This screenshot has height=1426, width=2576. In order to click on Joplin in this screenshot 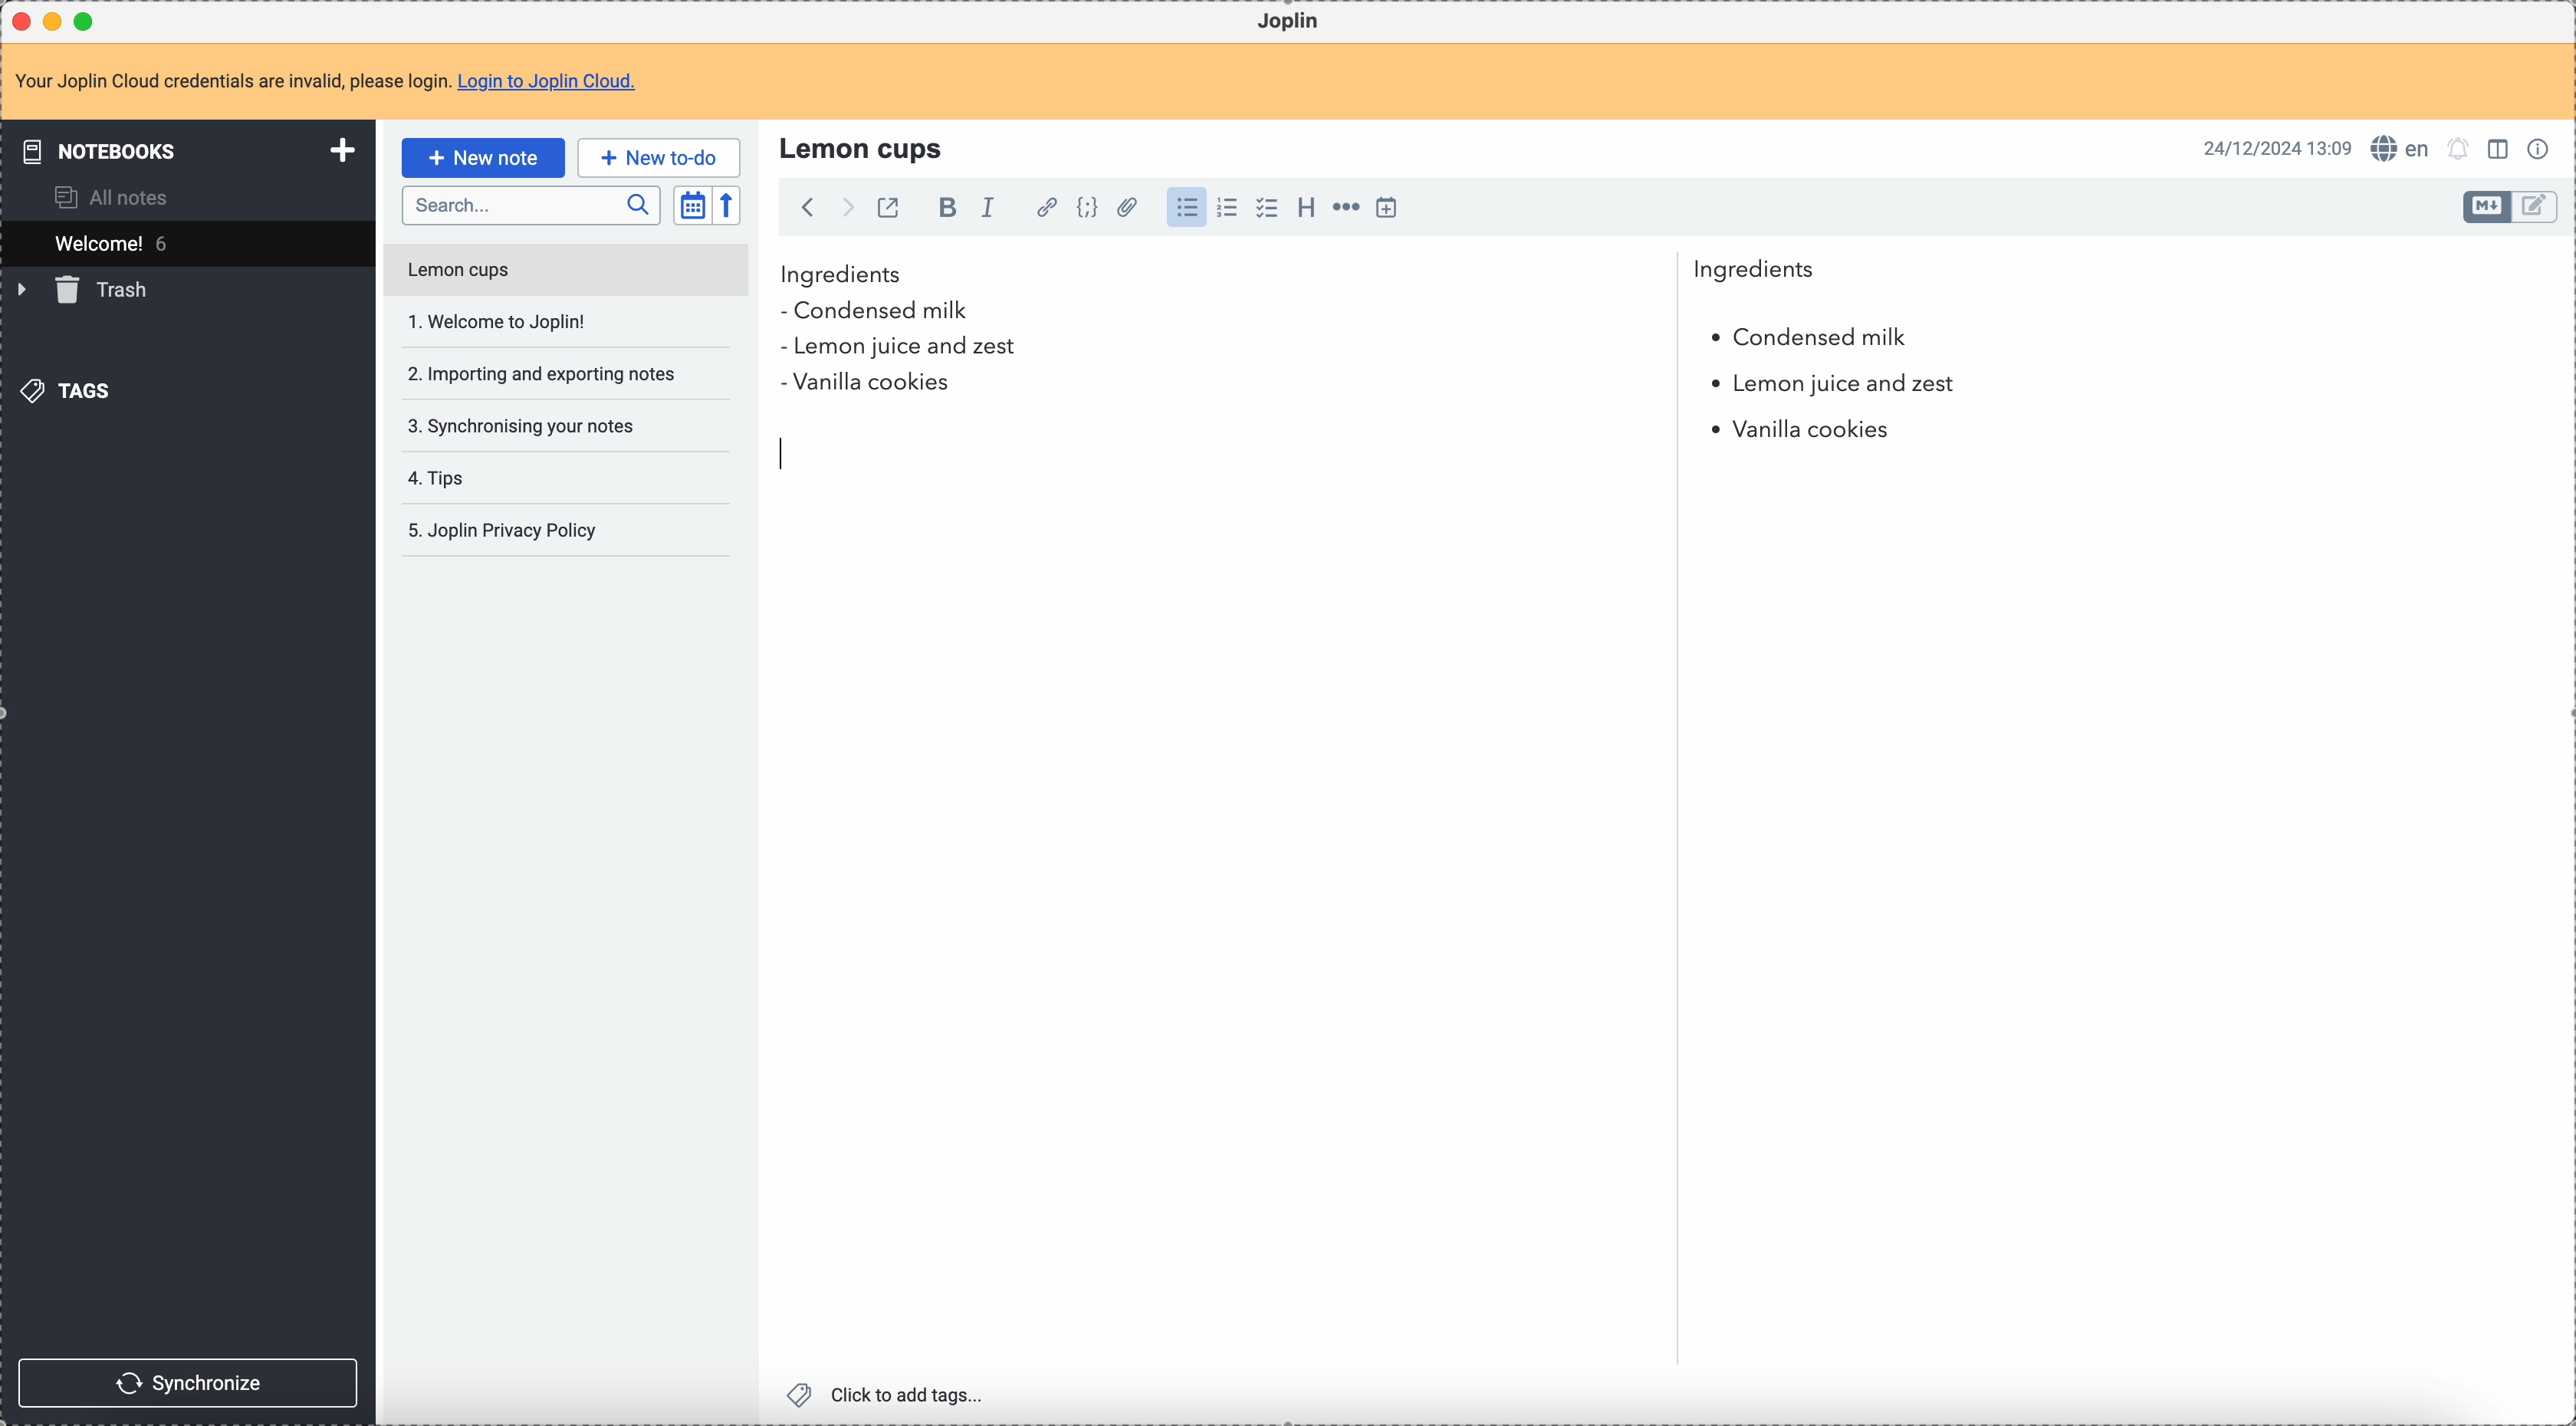, I will do `click(1288, 22)`.